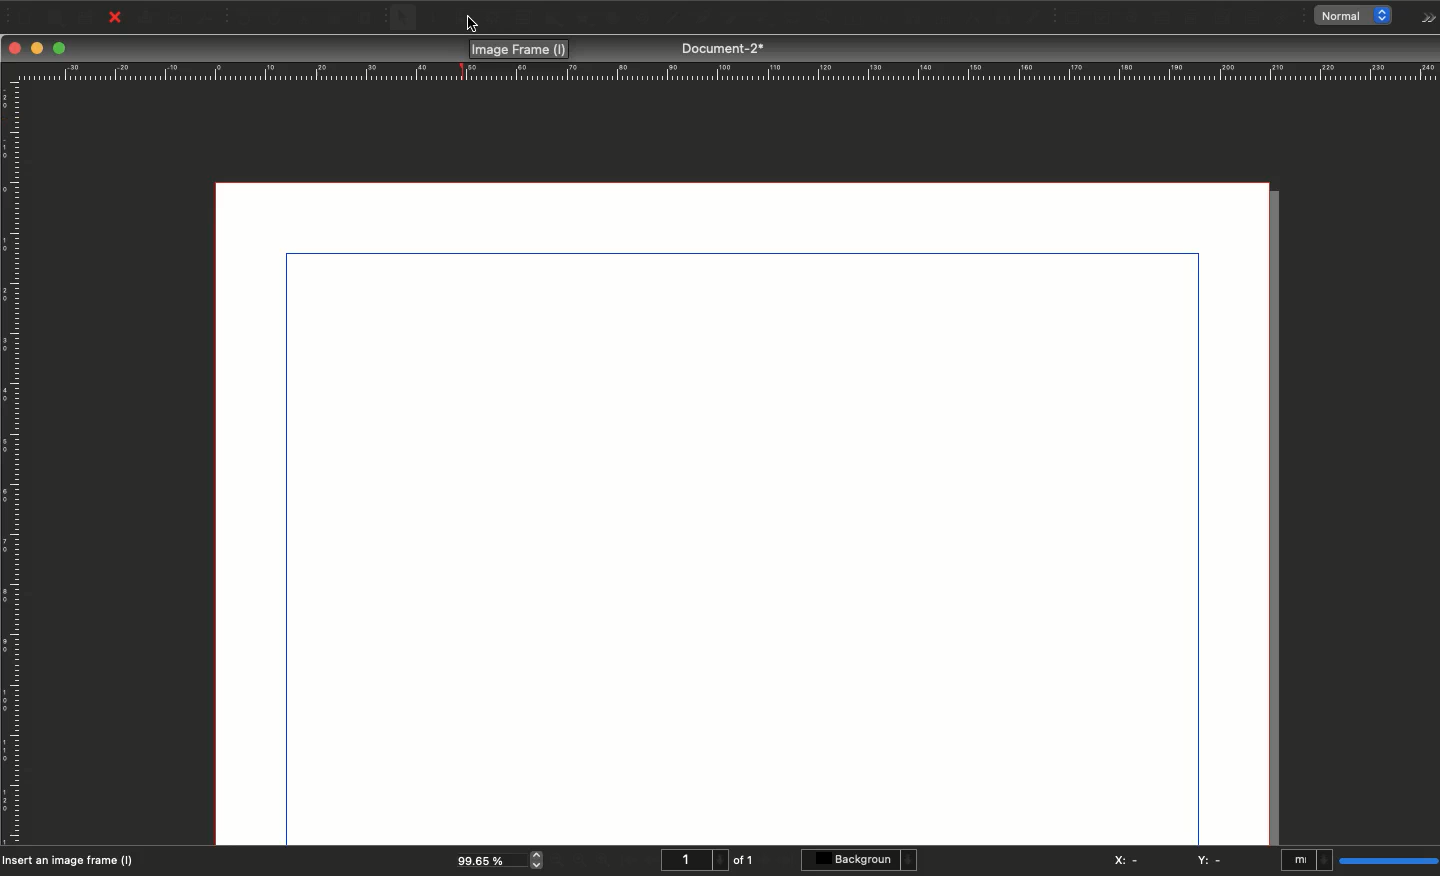  What do you see at coordinates (61, 50) in the screenshot?
I see `Maximize` at bounding box center [61, 50].